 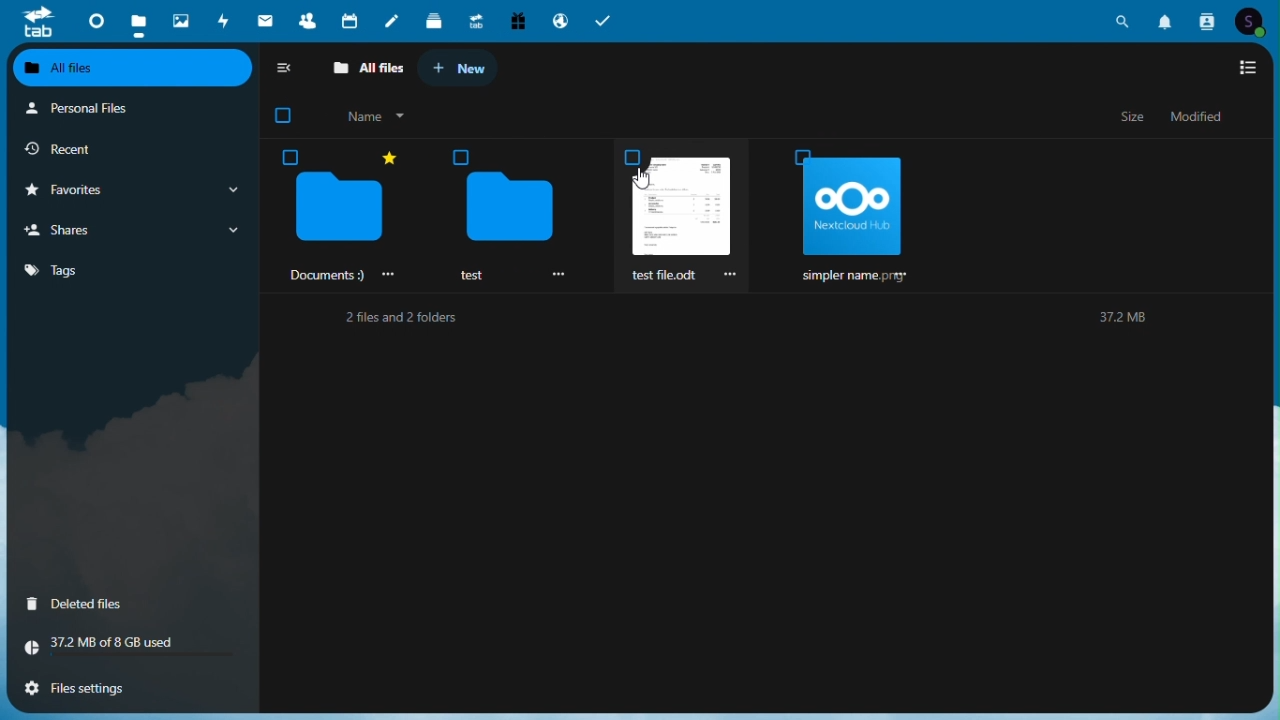 I want to click on Free trial, so click(x=516, y=19).